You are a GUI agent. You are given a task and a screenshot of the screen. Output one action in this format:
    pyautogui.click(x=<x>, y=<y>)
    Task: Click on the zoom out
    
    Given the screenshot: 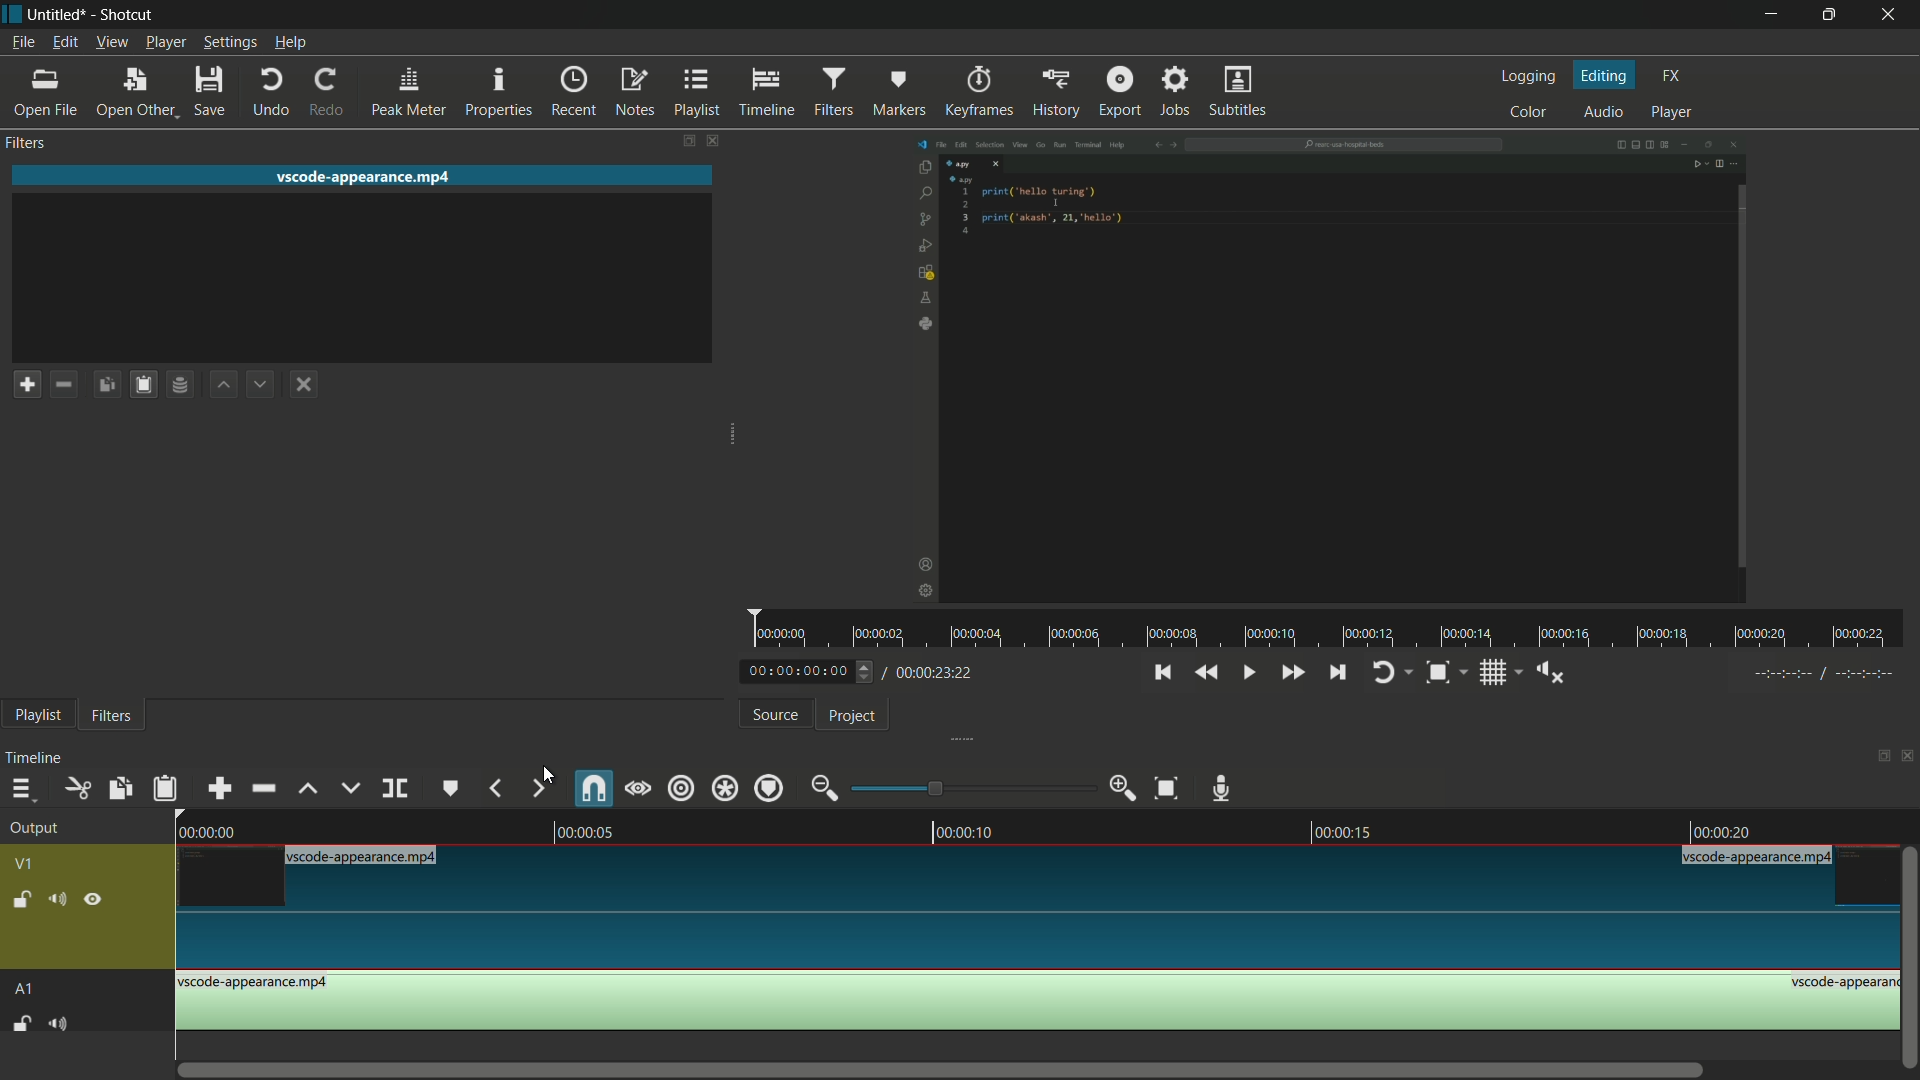 What is the action you would take?
    pyautogui.click(x=824, y=787)
    